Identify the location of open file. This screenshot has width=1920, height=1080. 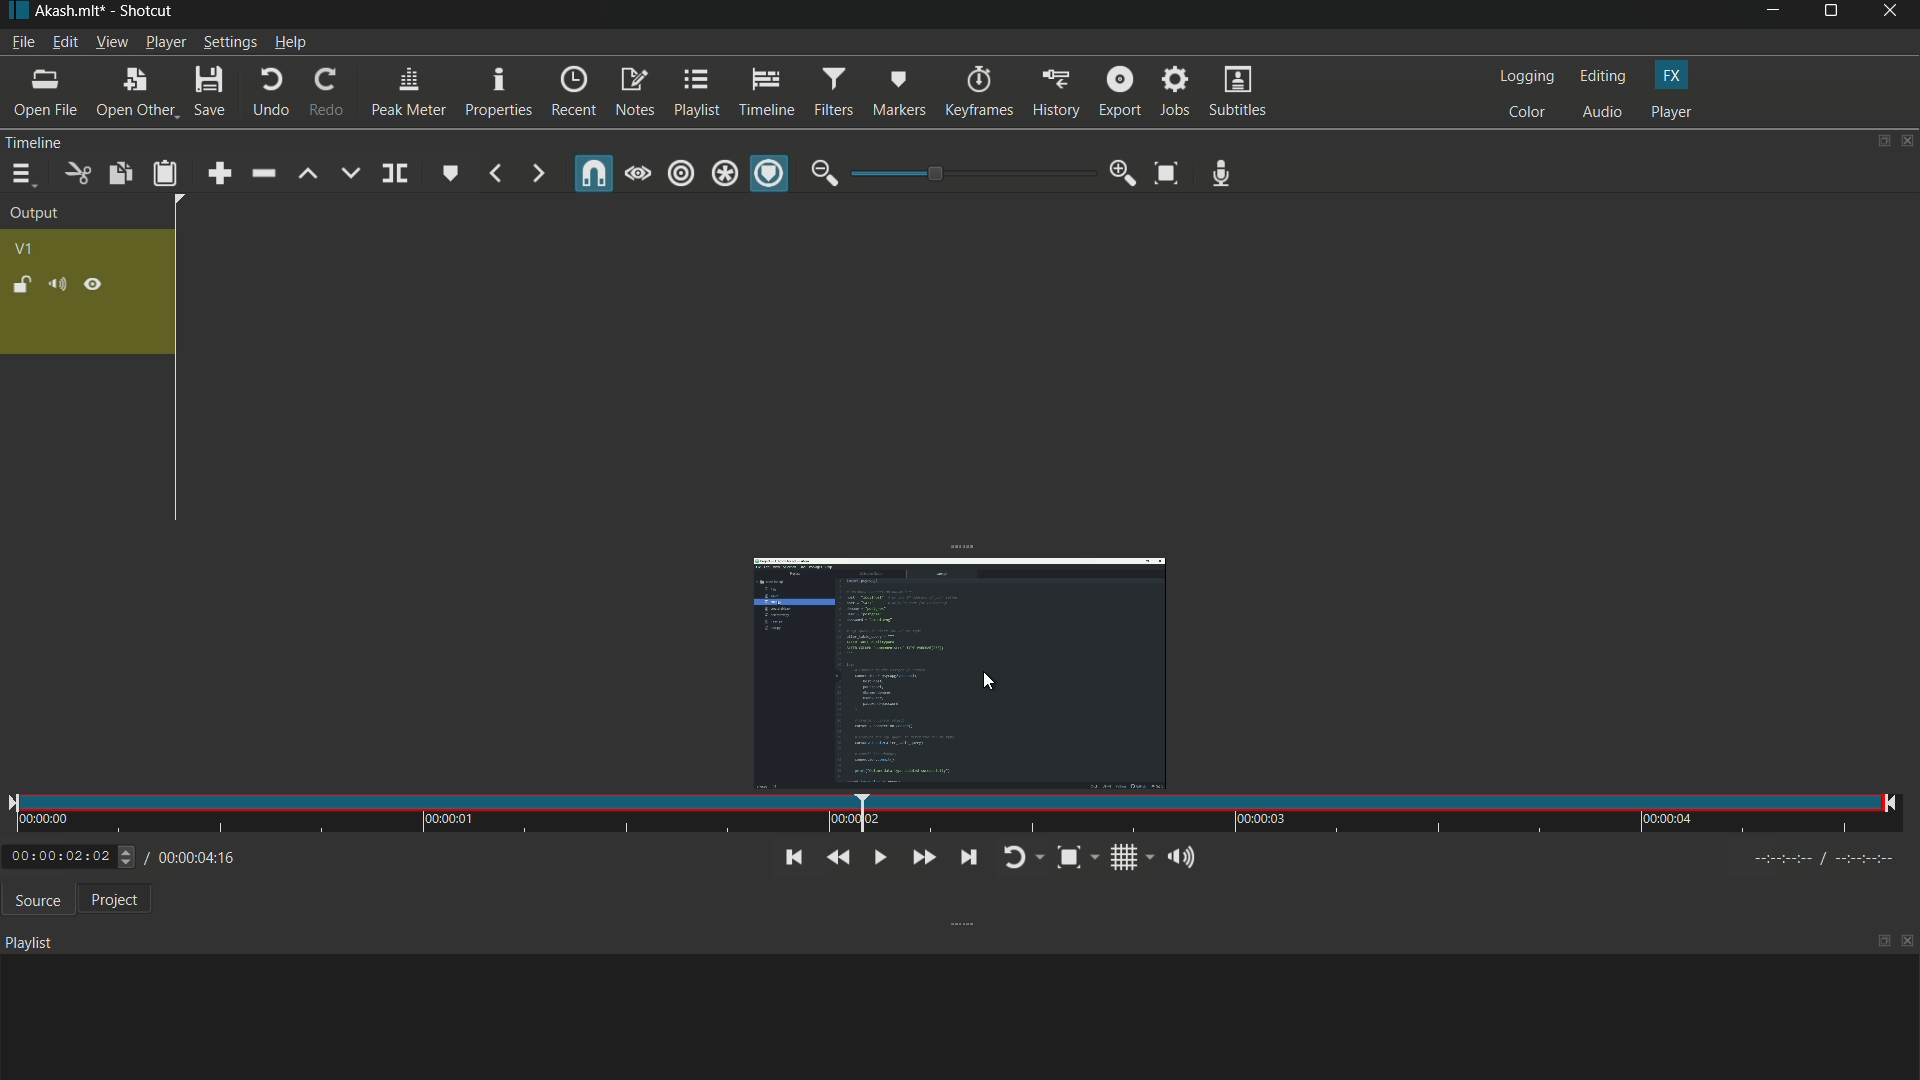
(43, 92).